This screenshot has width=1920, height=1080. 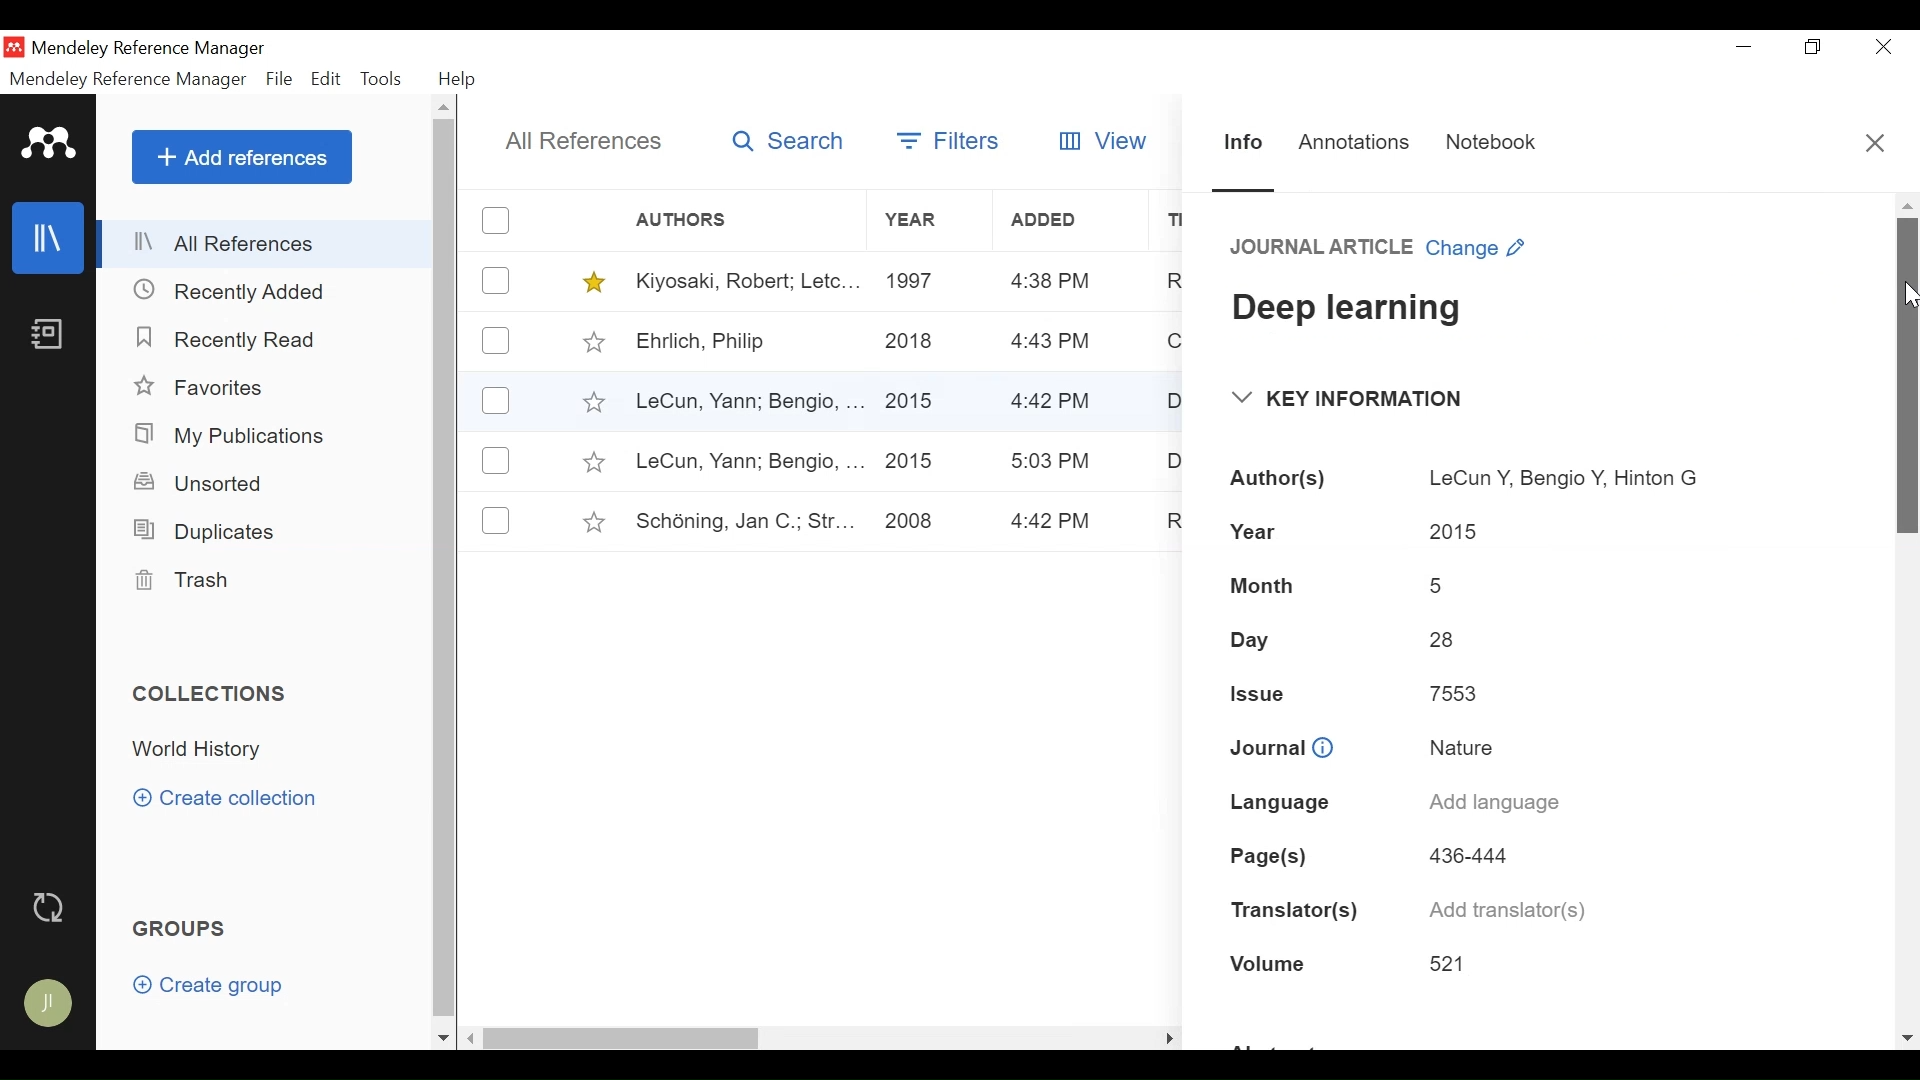 I want to click on My Publications, so click(x=236, y=436).